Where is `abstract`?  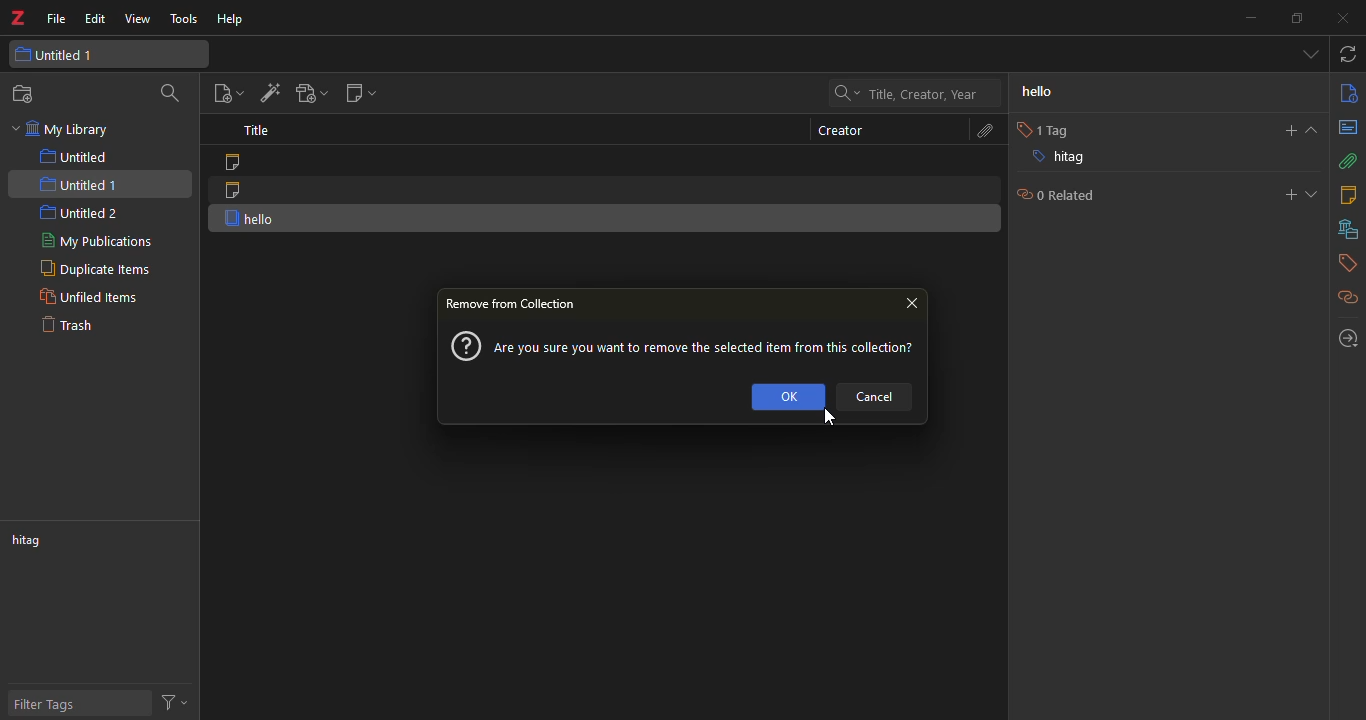 abstract is located at coordinates (1349, 128).